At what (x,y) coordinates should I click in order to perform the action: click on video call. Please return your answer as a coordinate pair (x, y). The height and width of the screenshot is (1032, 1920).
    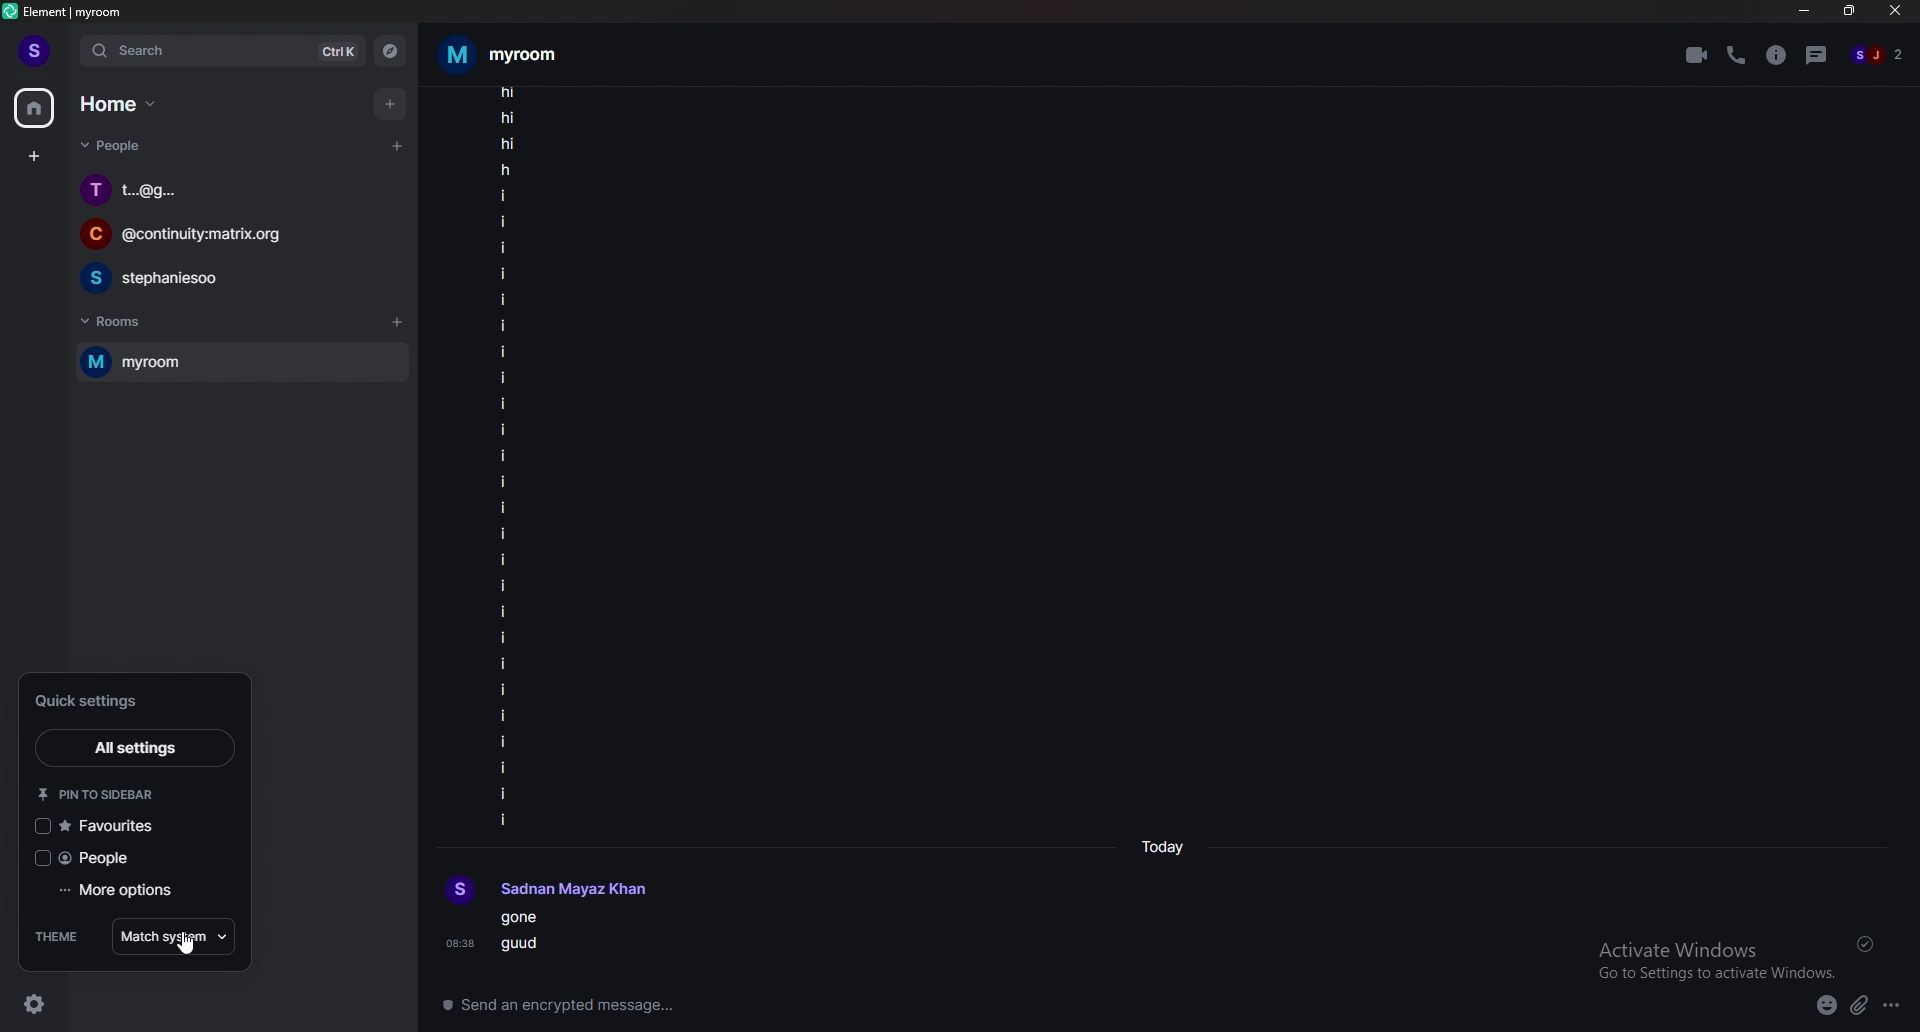
    Looking at the image, I should click on (1697, 54).